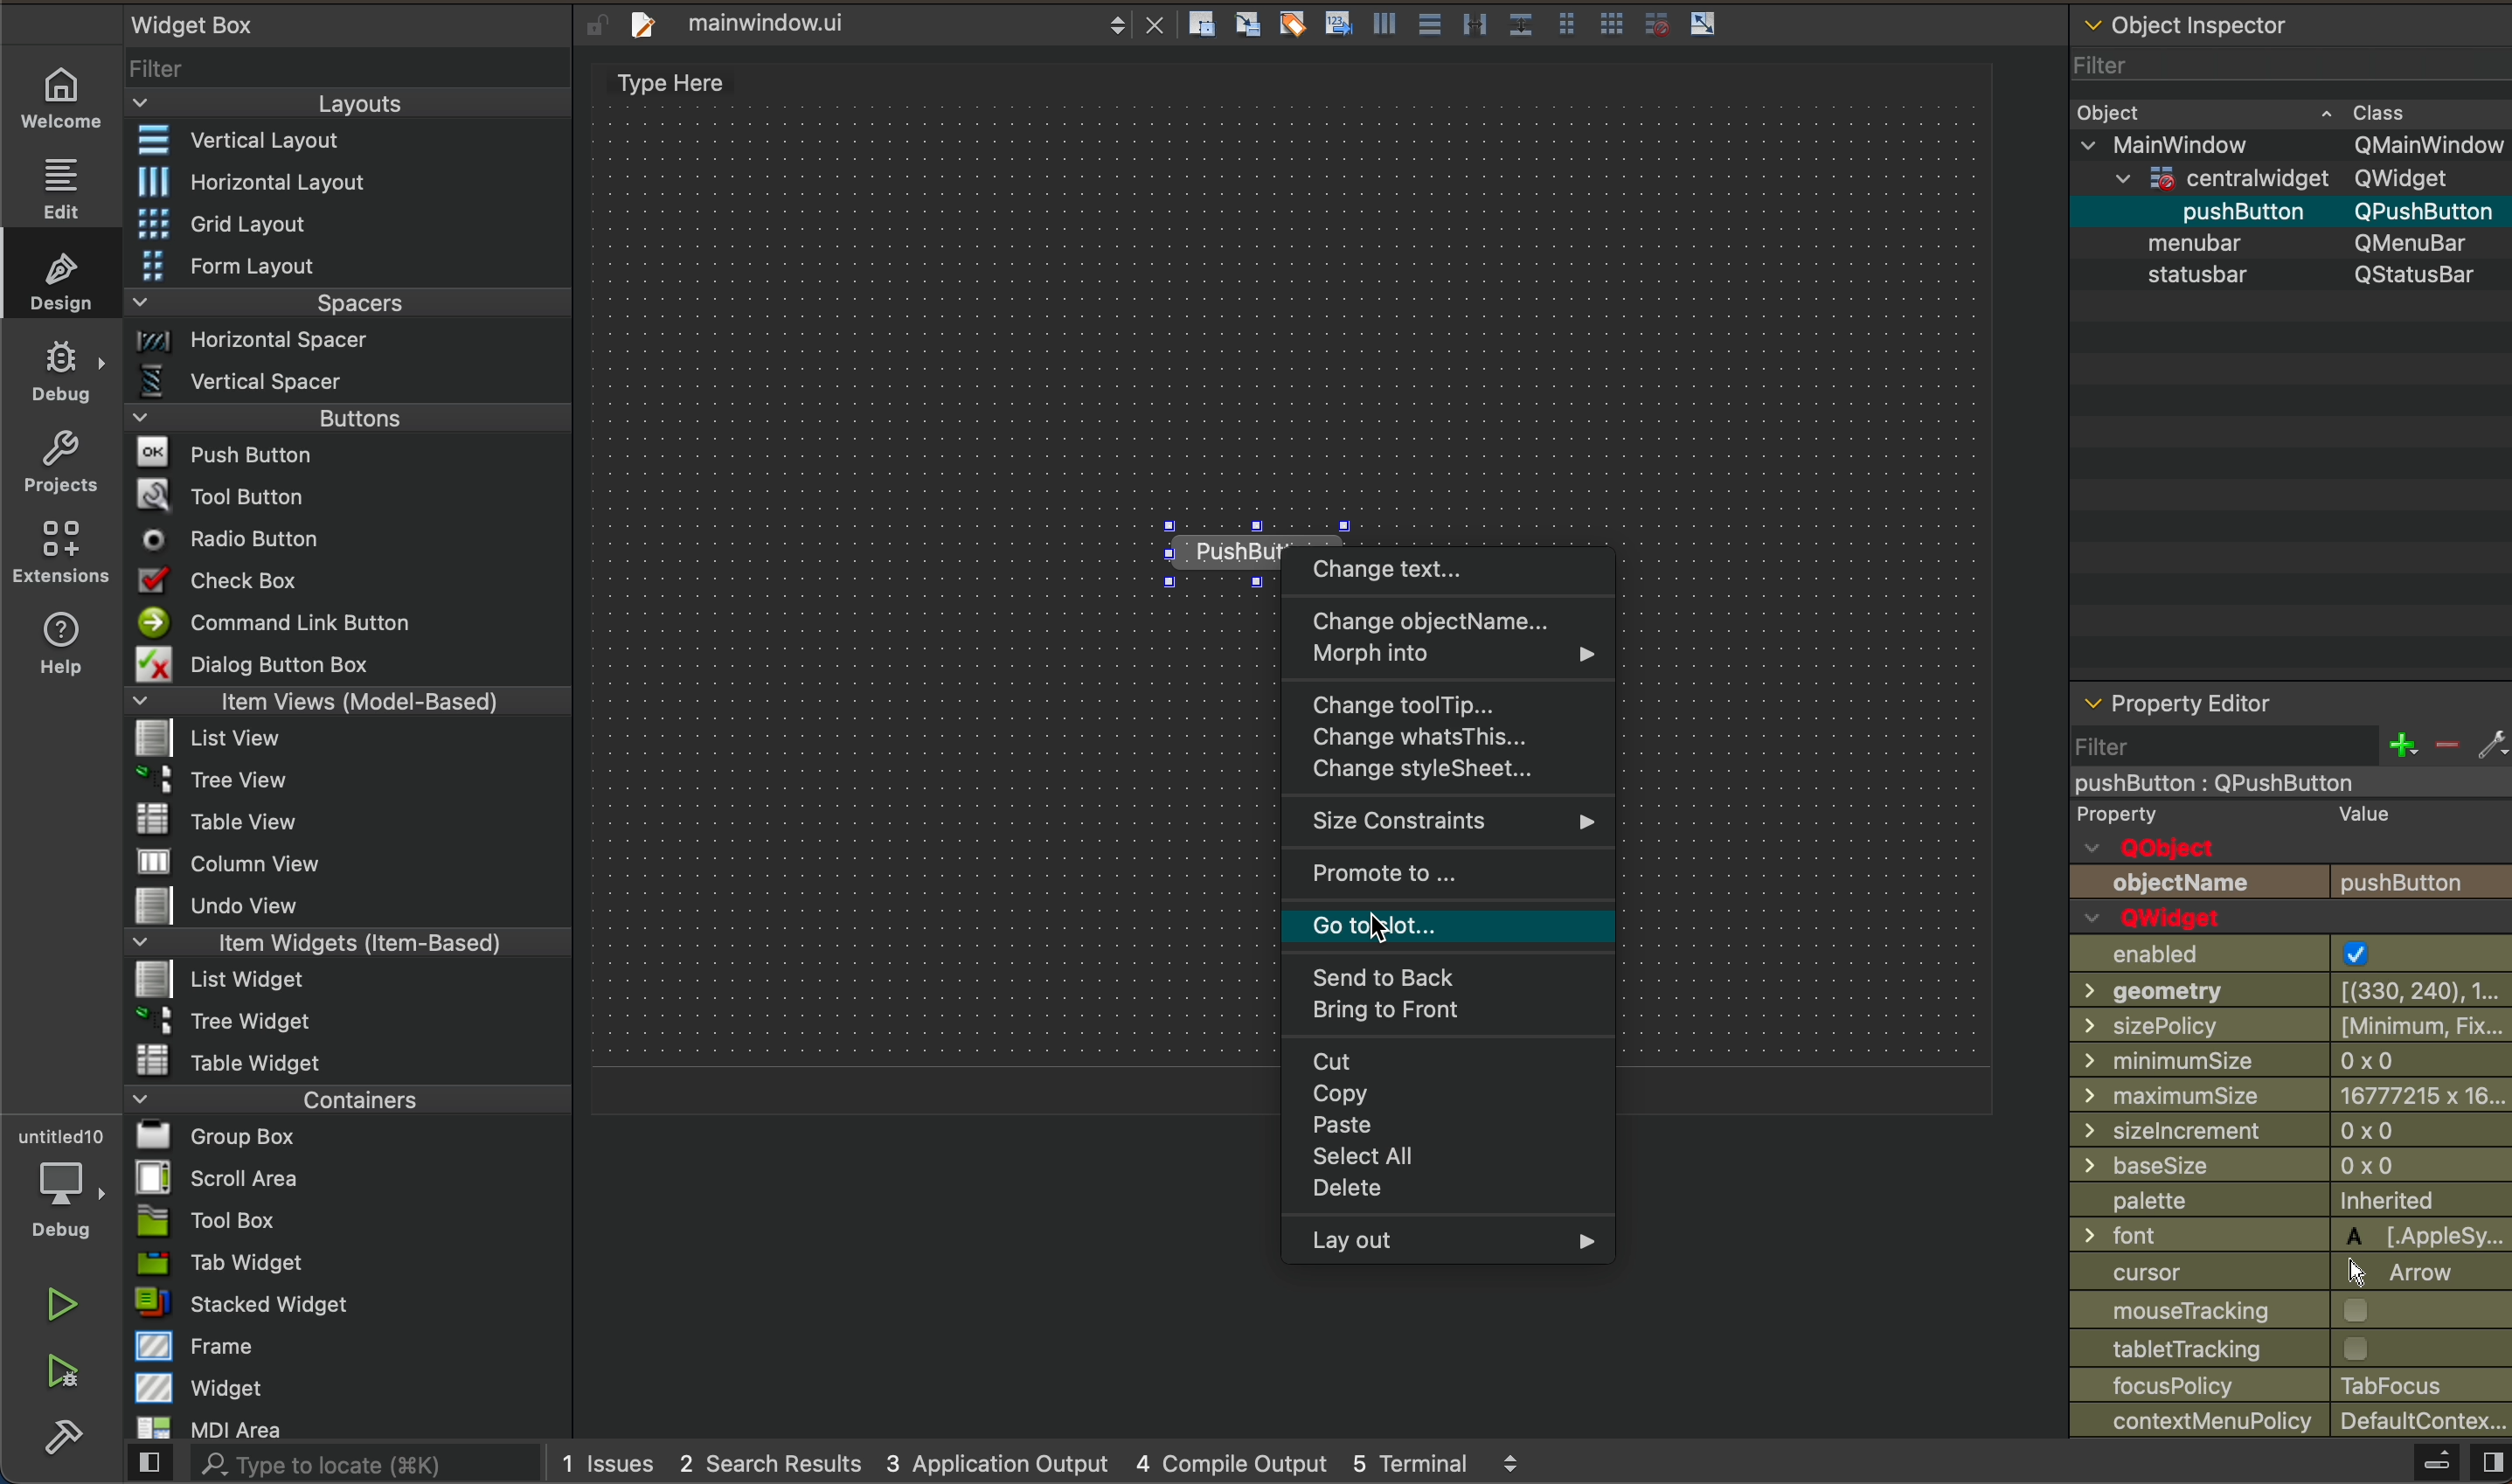 Image resolution: width=2512 pixels, height=1484 pixels. Describe the element at coordinates (343, 1267) in the screenshot. I see `tab widget` at that location.